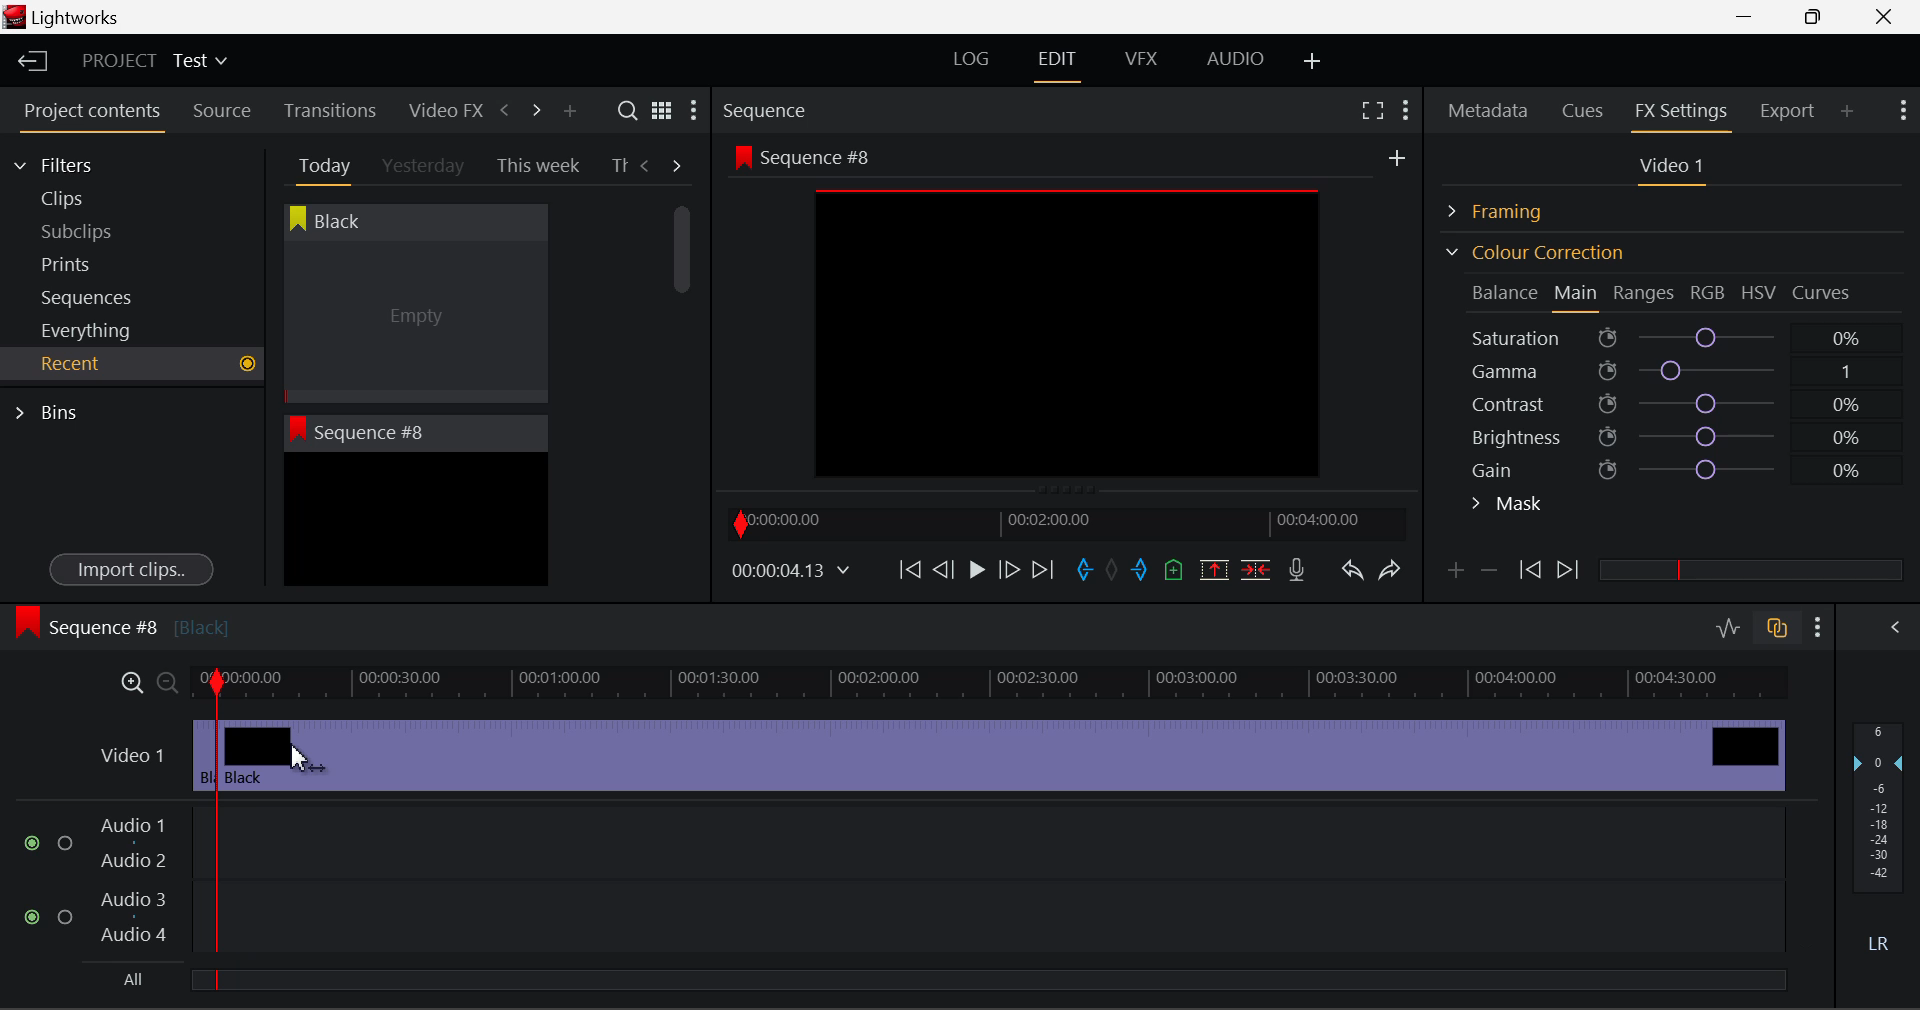 The height and width of the screenshot is (1010, 1920). What do you see at coordinates (1452, 574) in the screenshot?
I see `Add keyframe` at bounding box center [1452, 574].